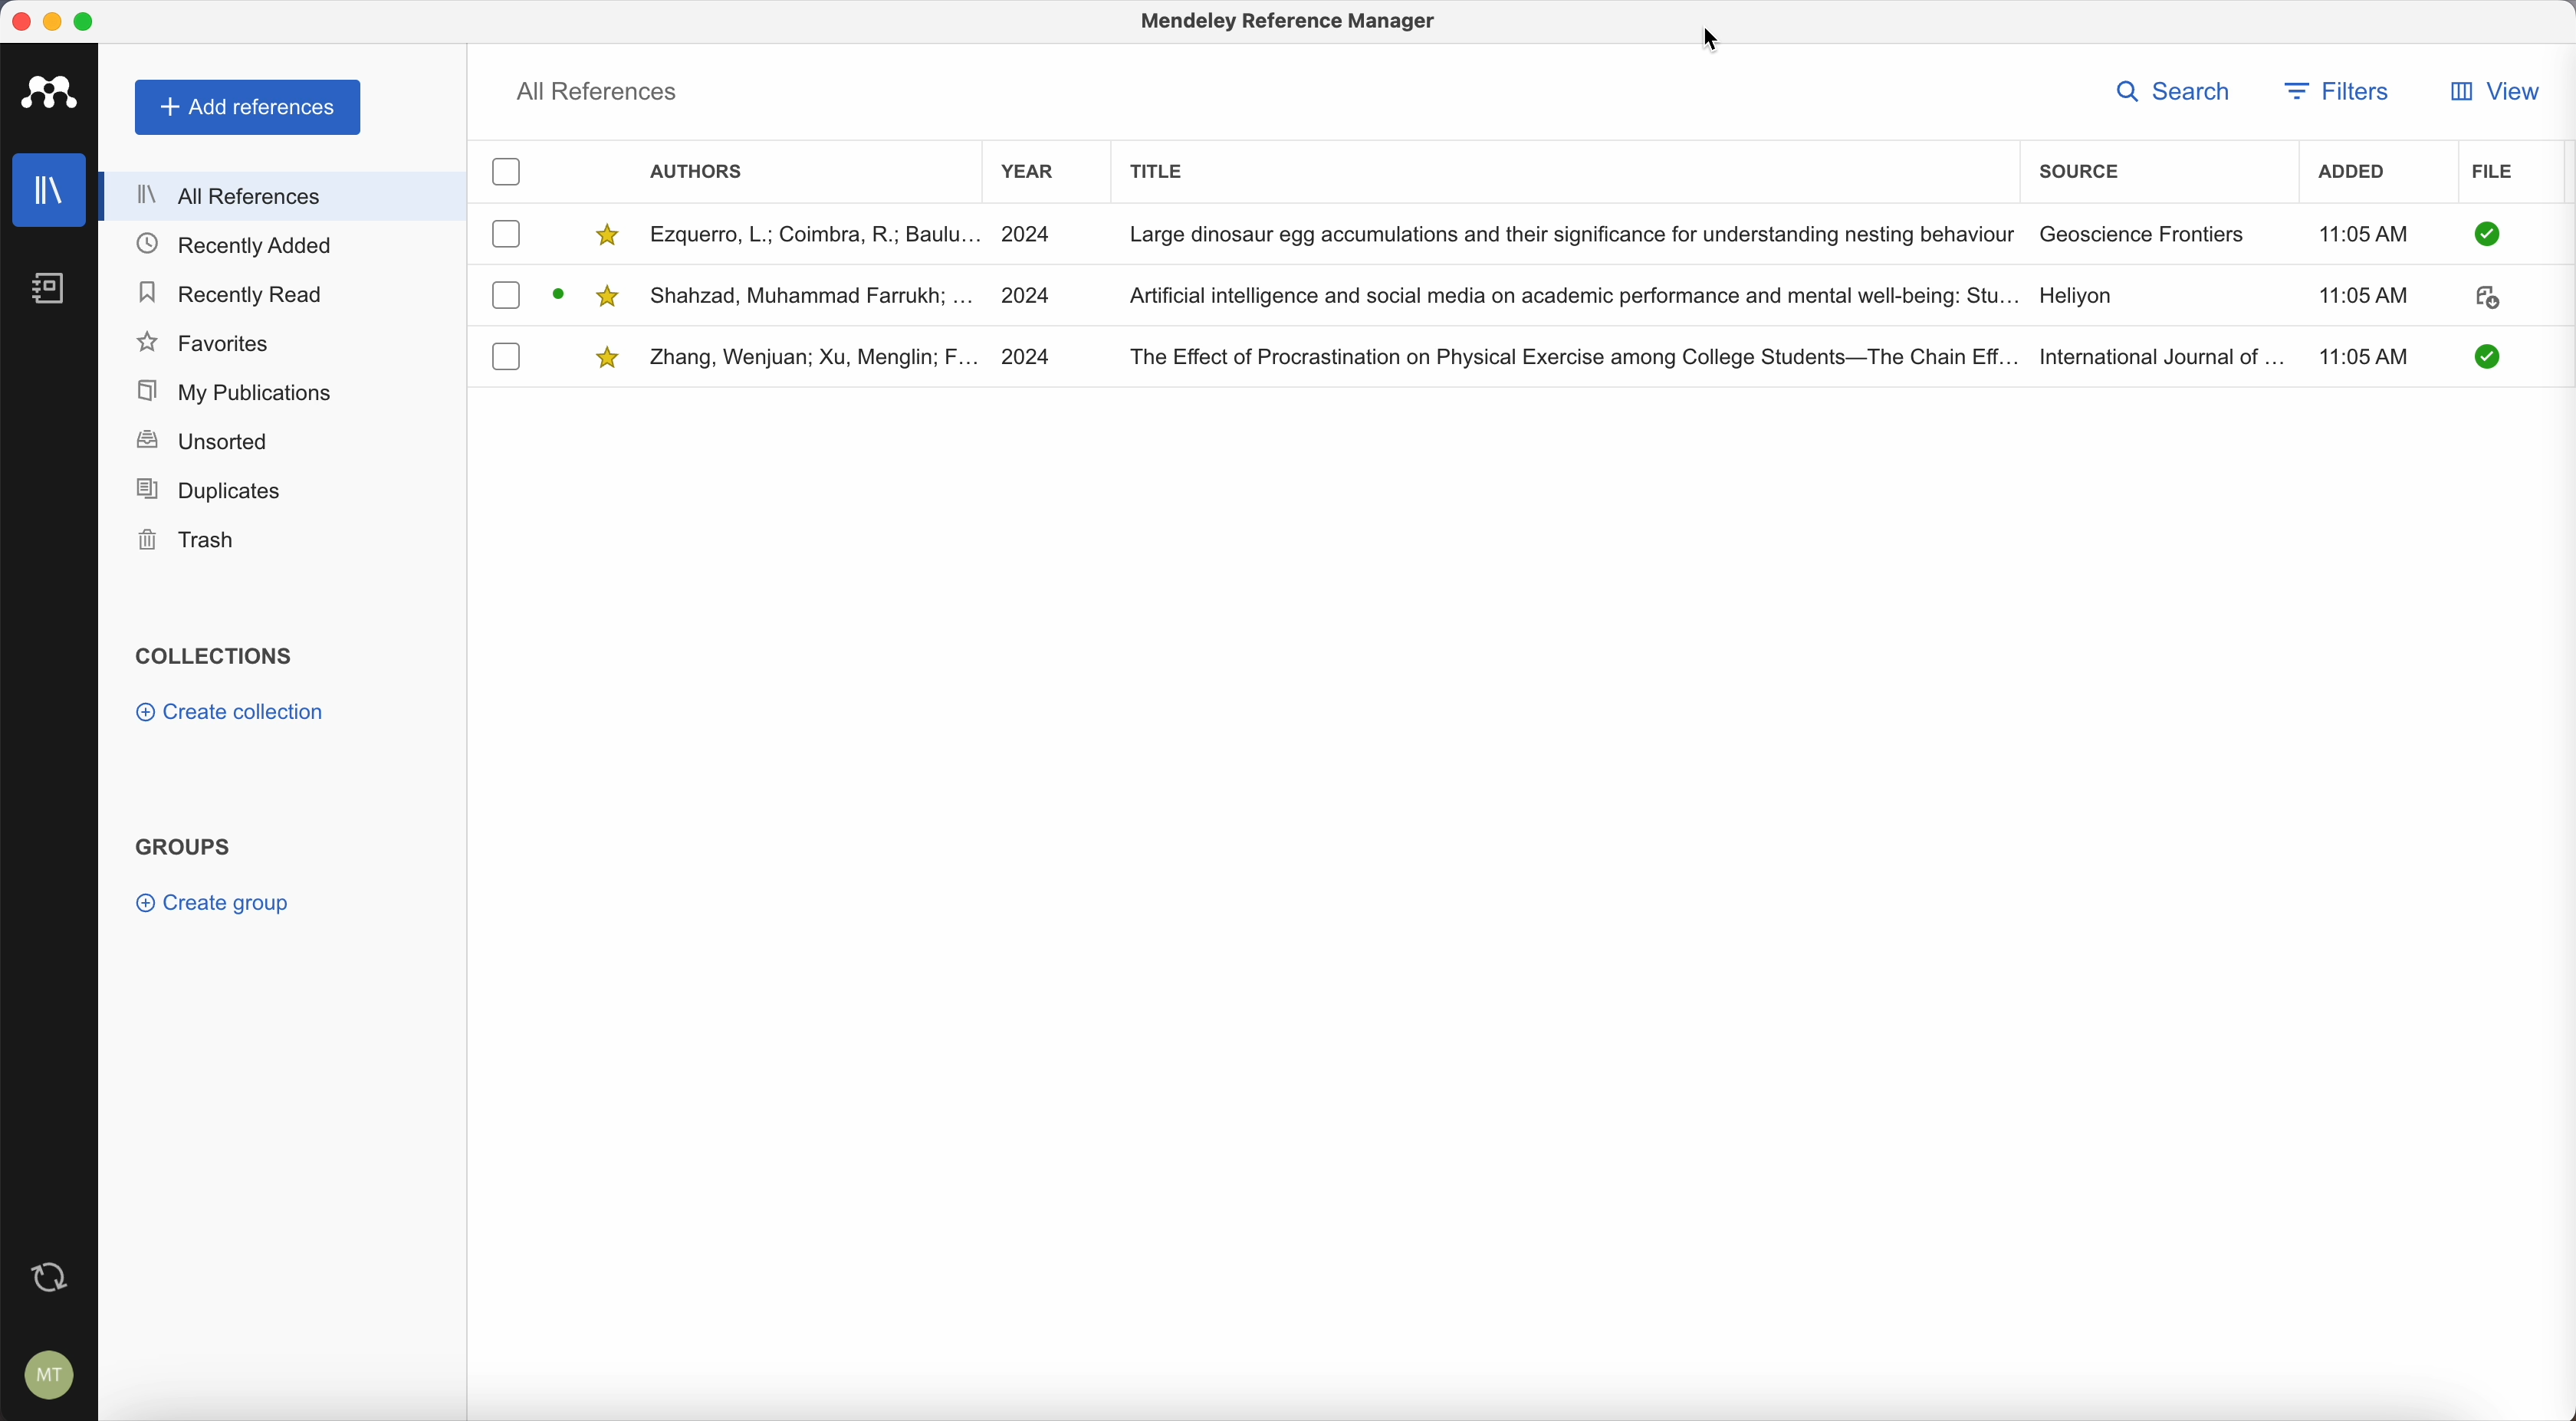 Image resolution: width=2576 pixels, height=1421 pixels. I want to click on Geoscience Frontiers, so click(2143, 233).